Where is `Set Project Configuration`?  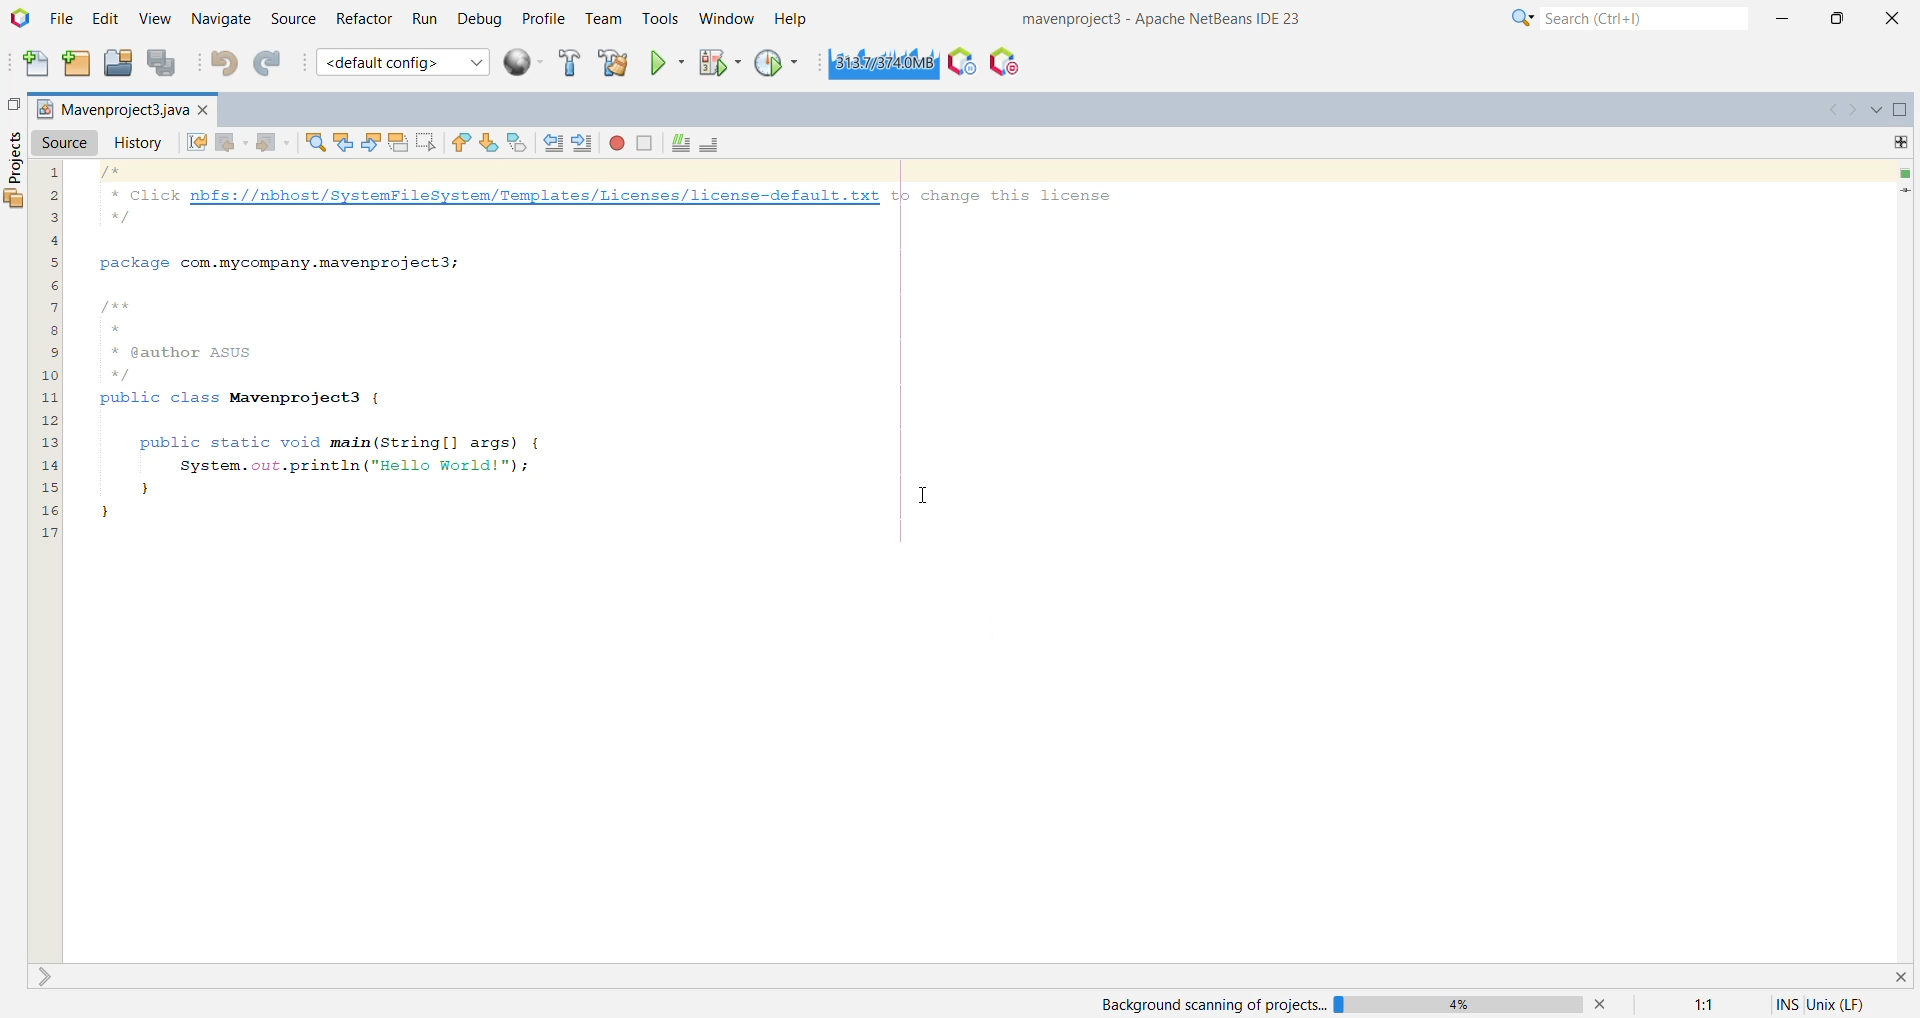
Set Project Configuration is located at coordinates (403, 62).